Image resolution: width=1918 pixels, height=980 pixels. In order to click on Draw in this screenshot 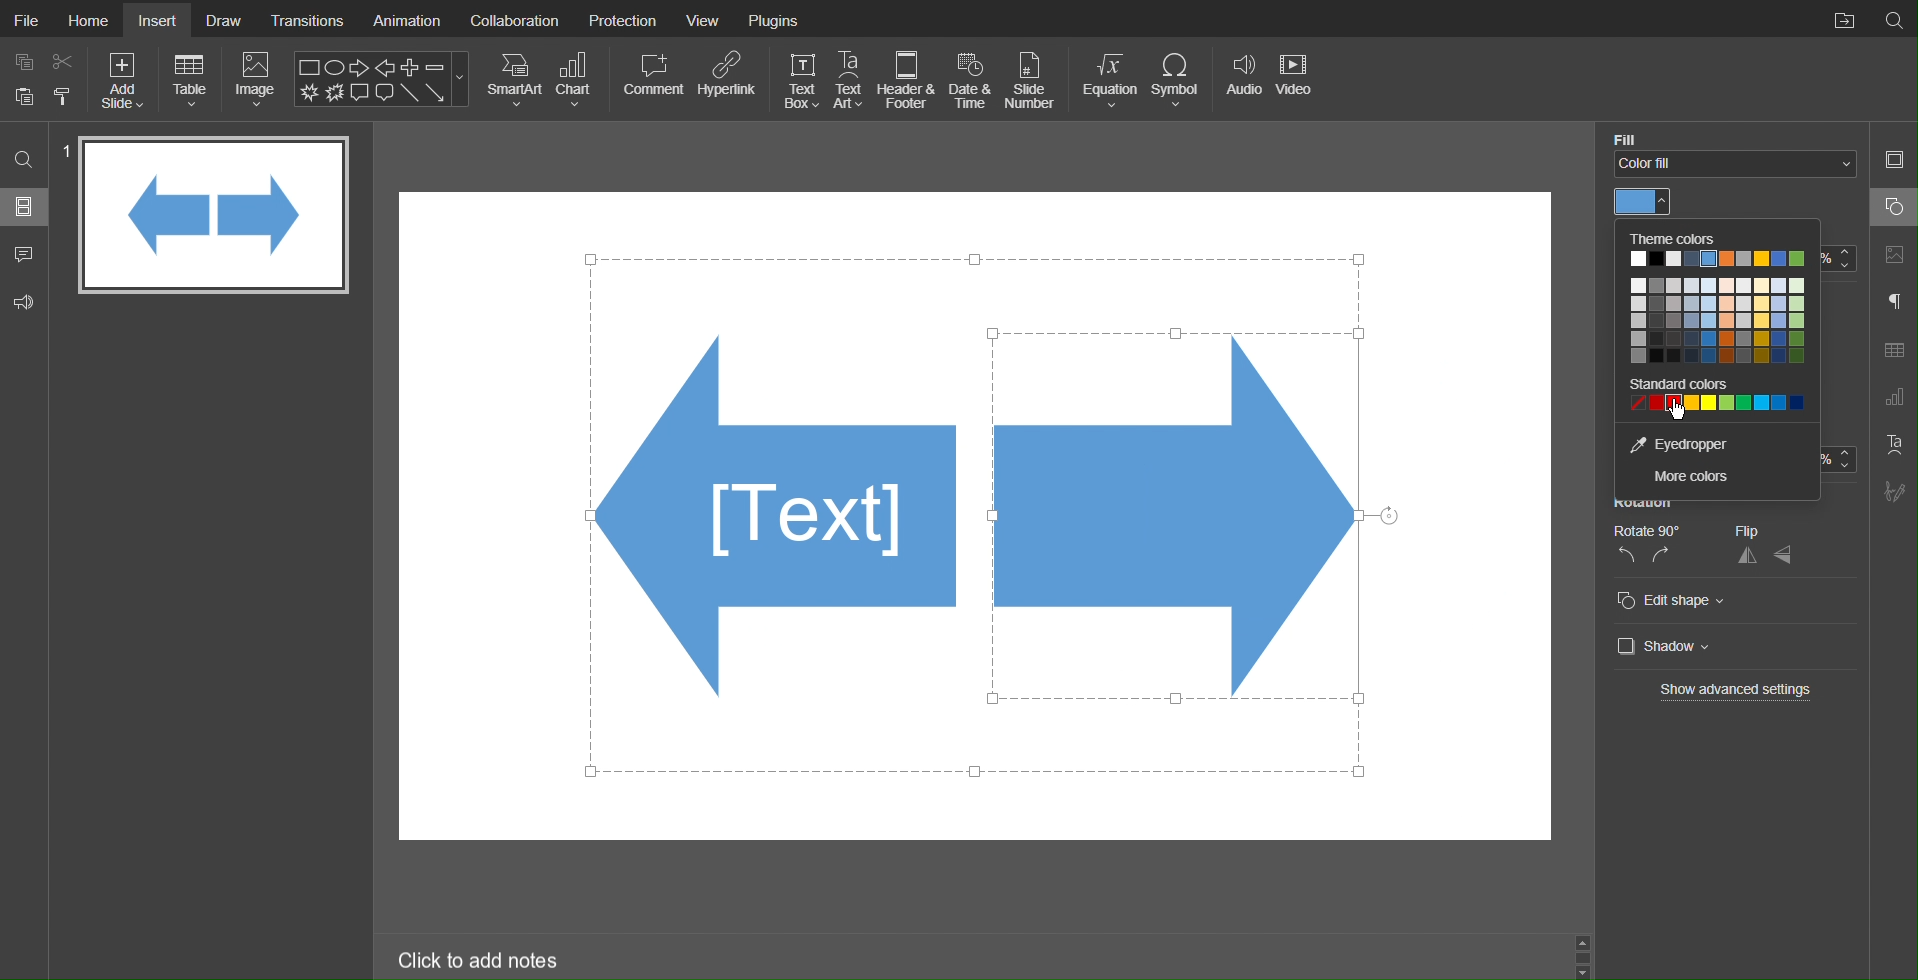, I will do `click(224, 19)`.